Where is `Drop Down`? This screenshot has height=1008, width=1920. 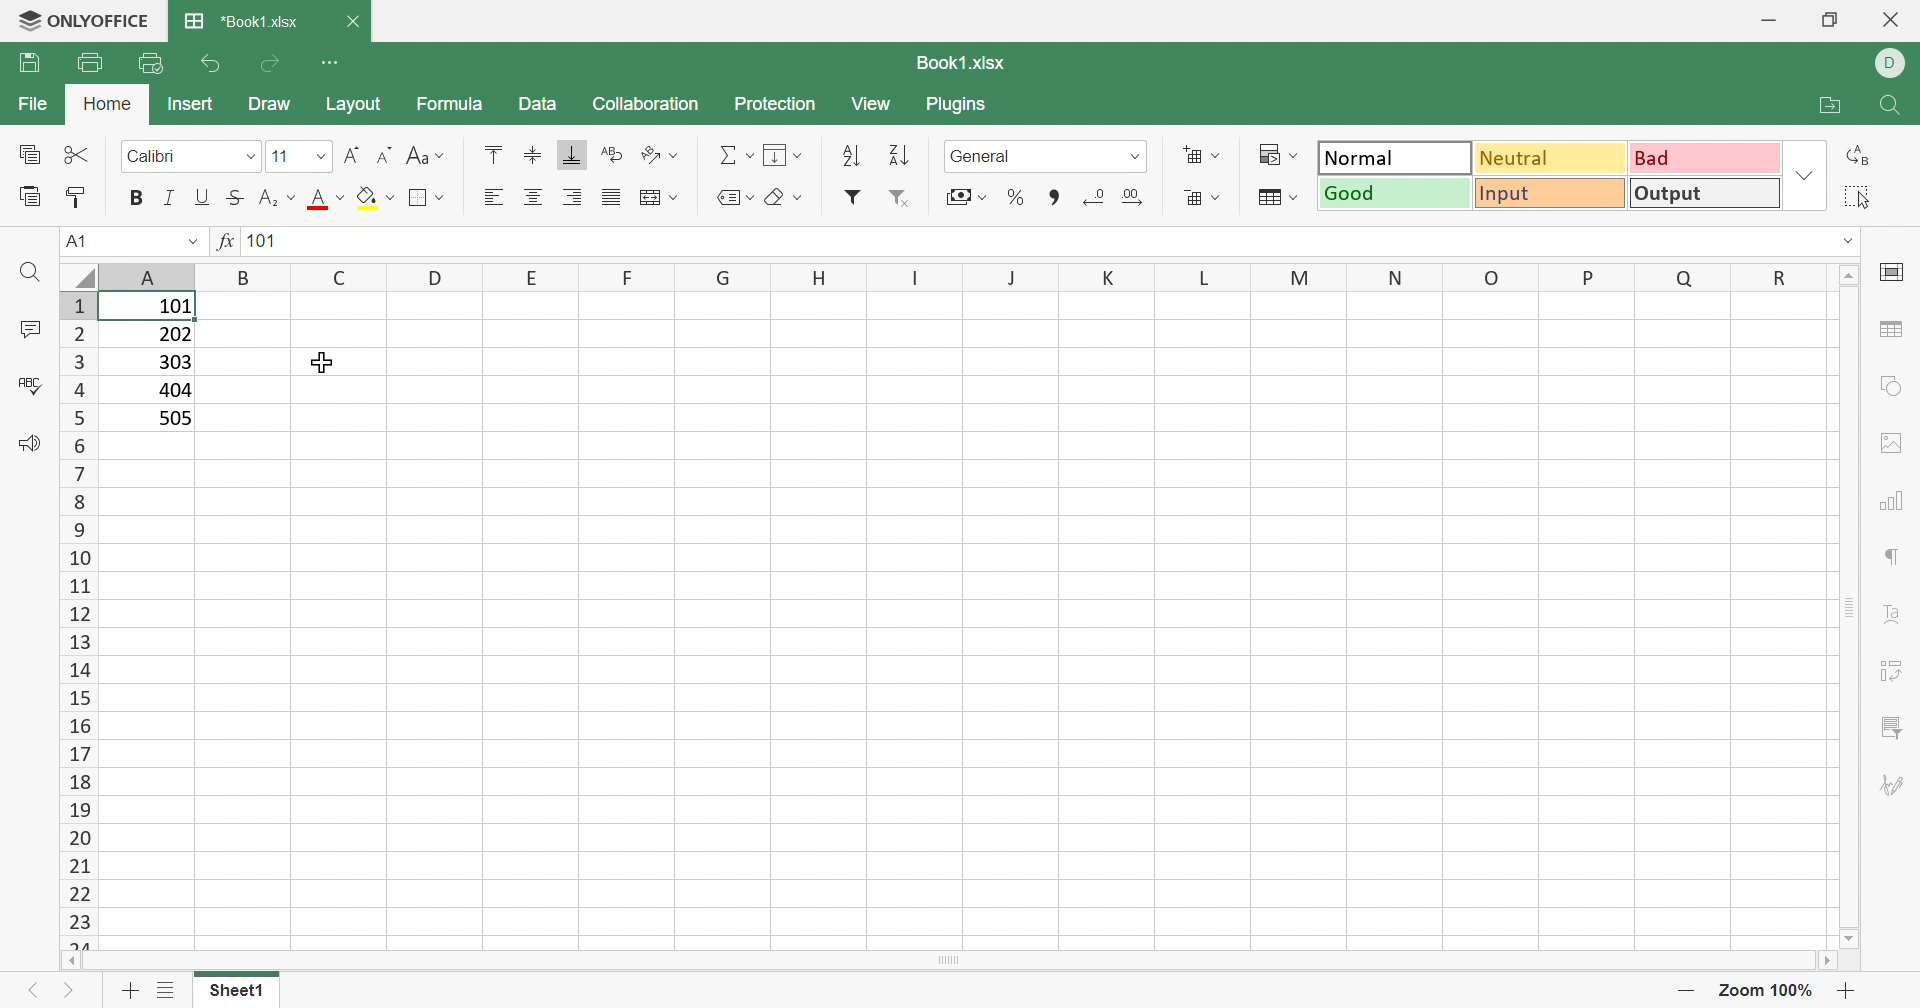 Drop Down is located at coordinates (193, 243).